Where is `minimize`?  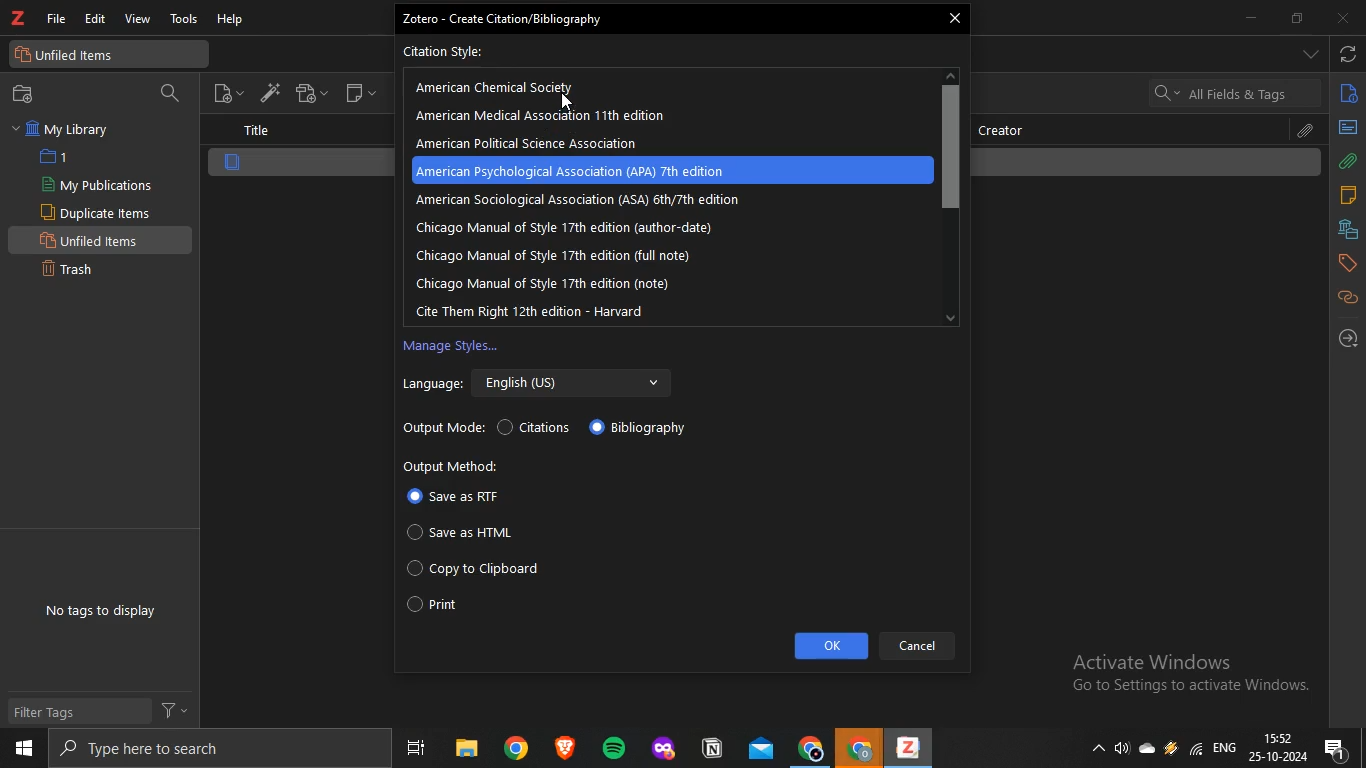 minimize is located at coordinates (1255, 19).